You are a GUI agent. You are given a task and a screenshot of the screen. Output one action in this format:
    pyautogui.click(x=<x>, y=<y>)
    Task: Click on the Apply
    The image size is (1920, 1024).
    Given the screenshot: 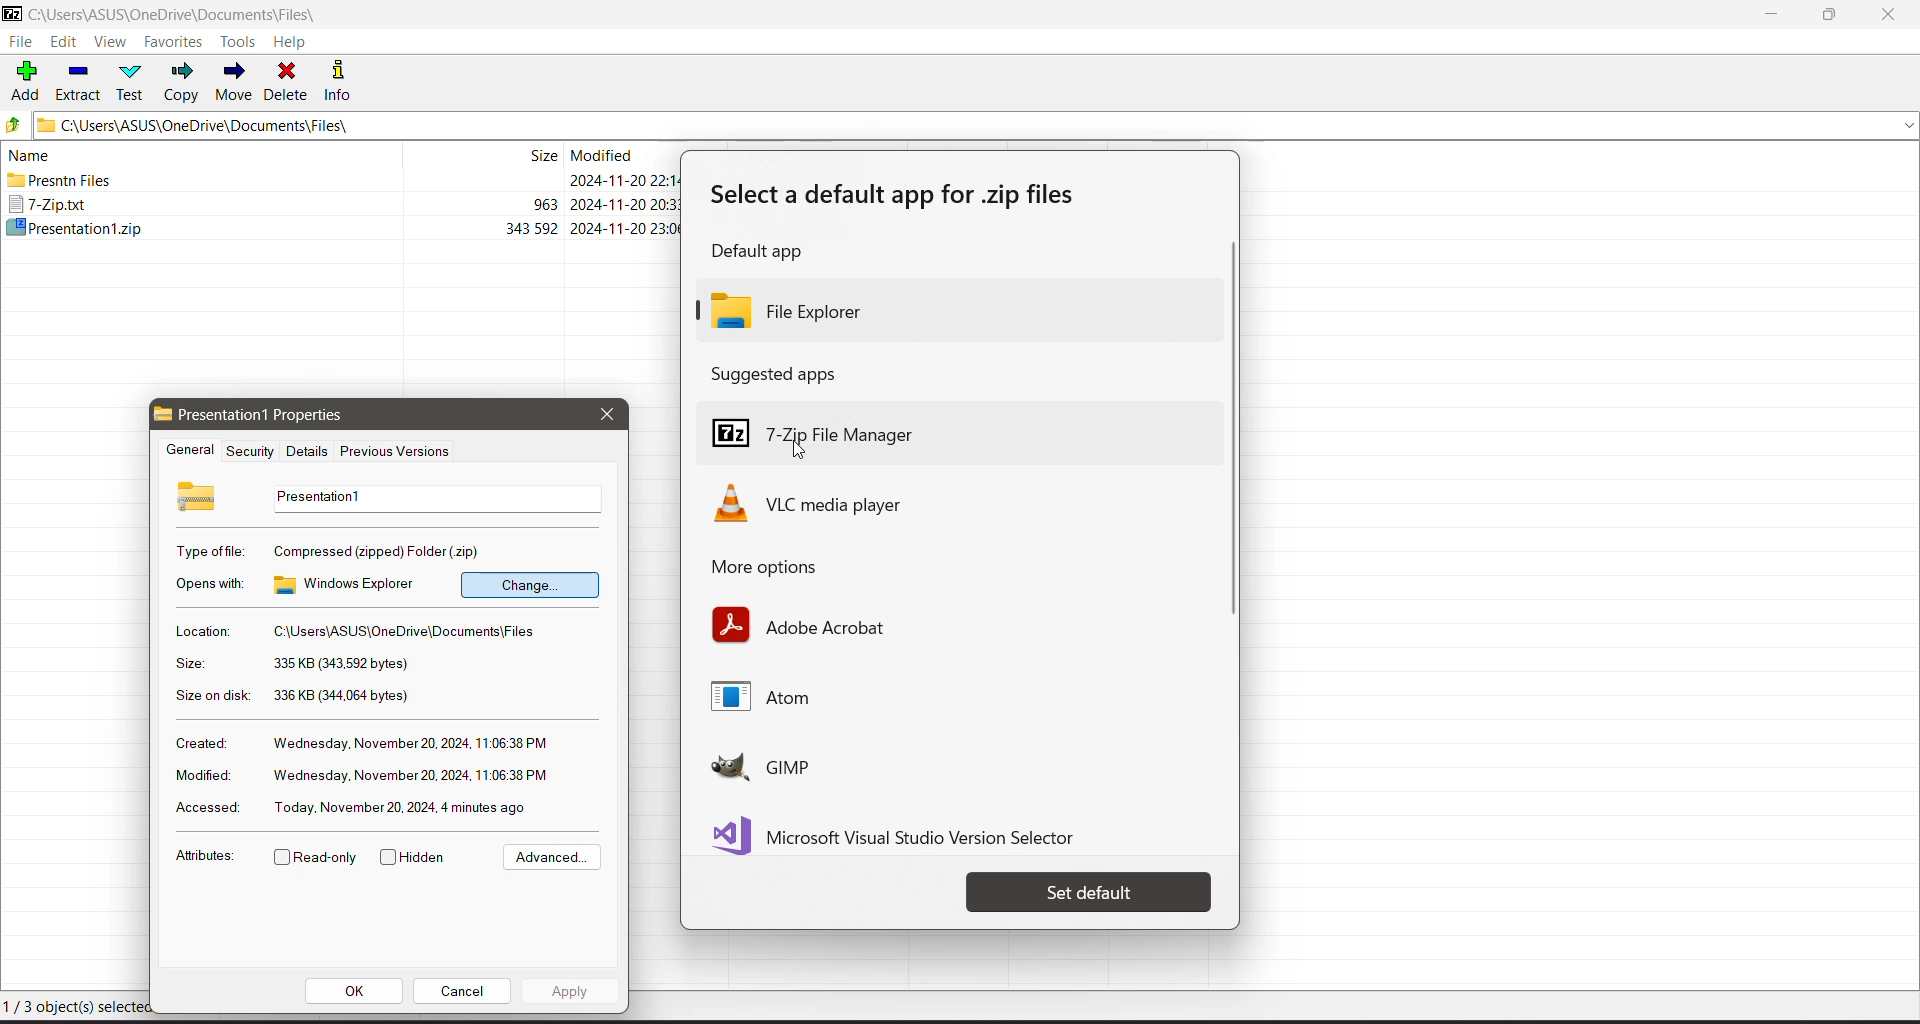 What is the action you would take?
    pyautogui.click(x=570, y=990)
    